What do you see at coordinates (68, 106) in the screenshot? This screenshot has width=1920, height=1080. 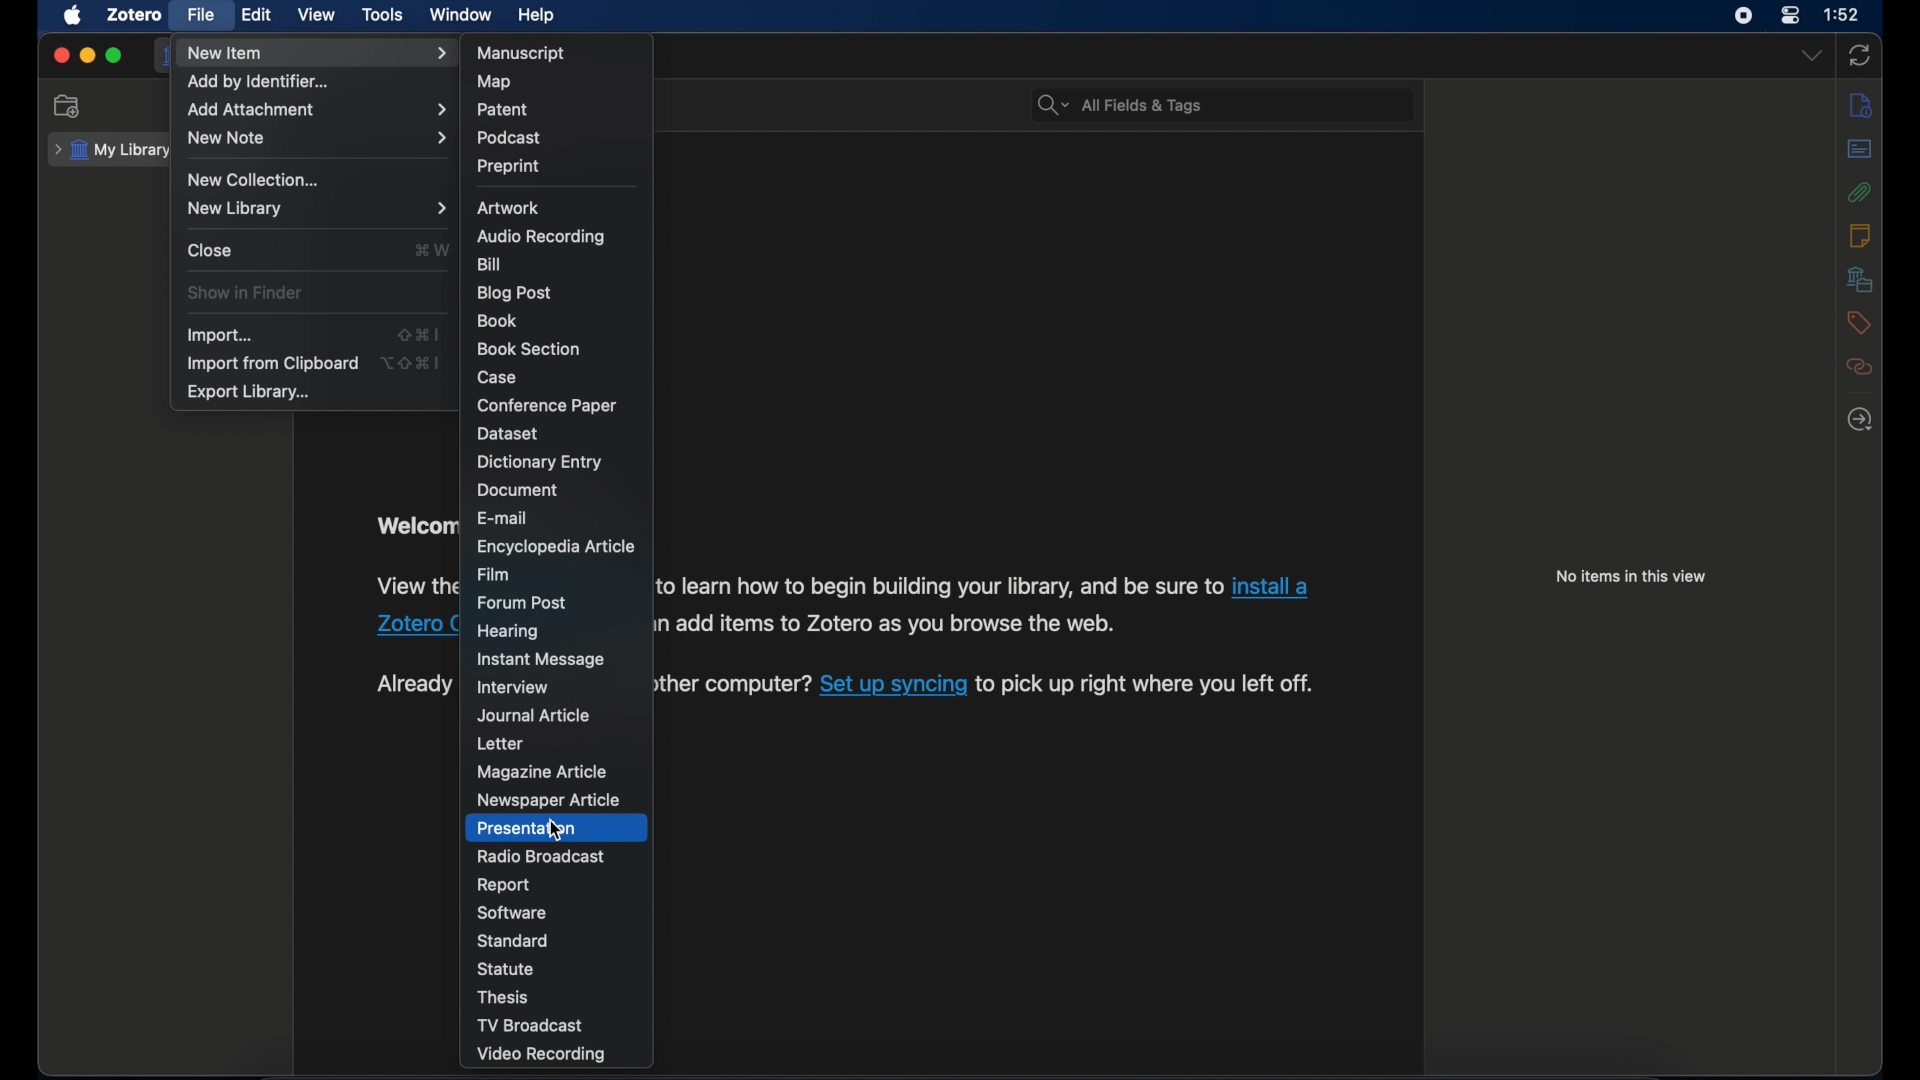 I see `new collection` at bounding box center [68, 106].